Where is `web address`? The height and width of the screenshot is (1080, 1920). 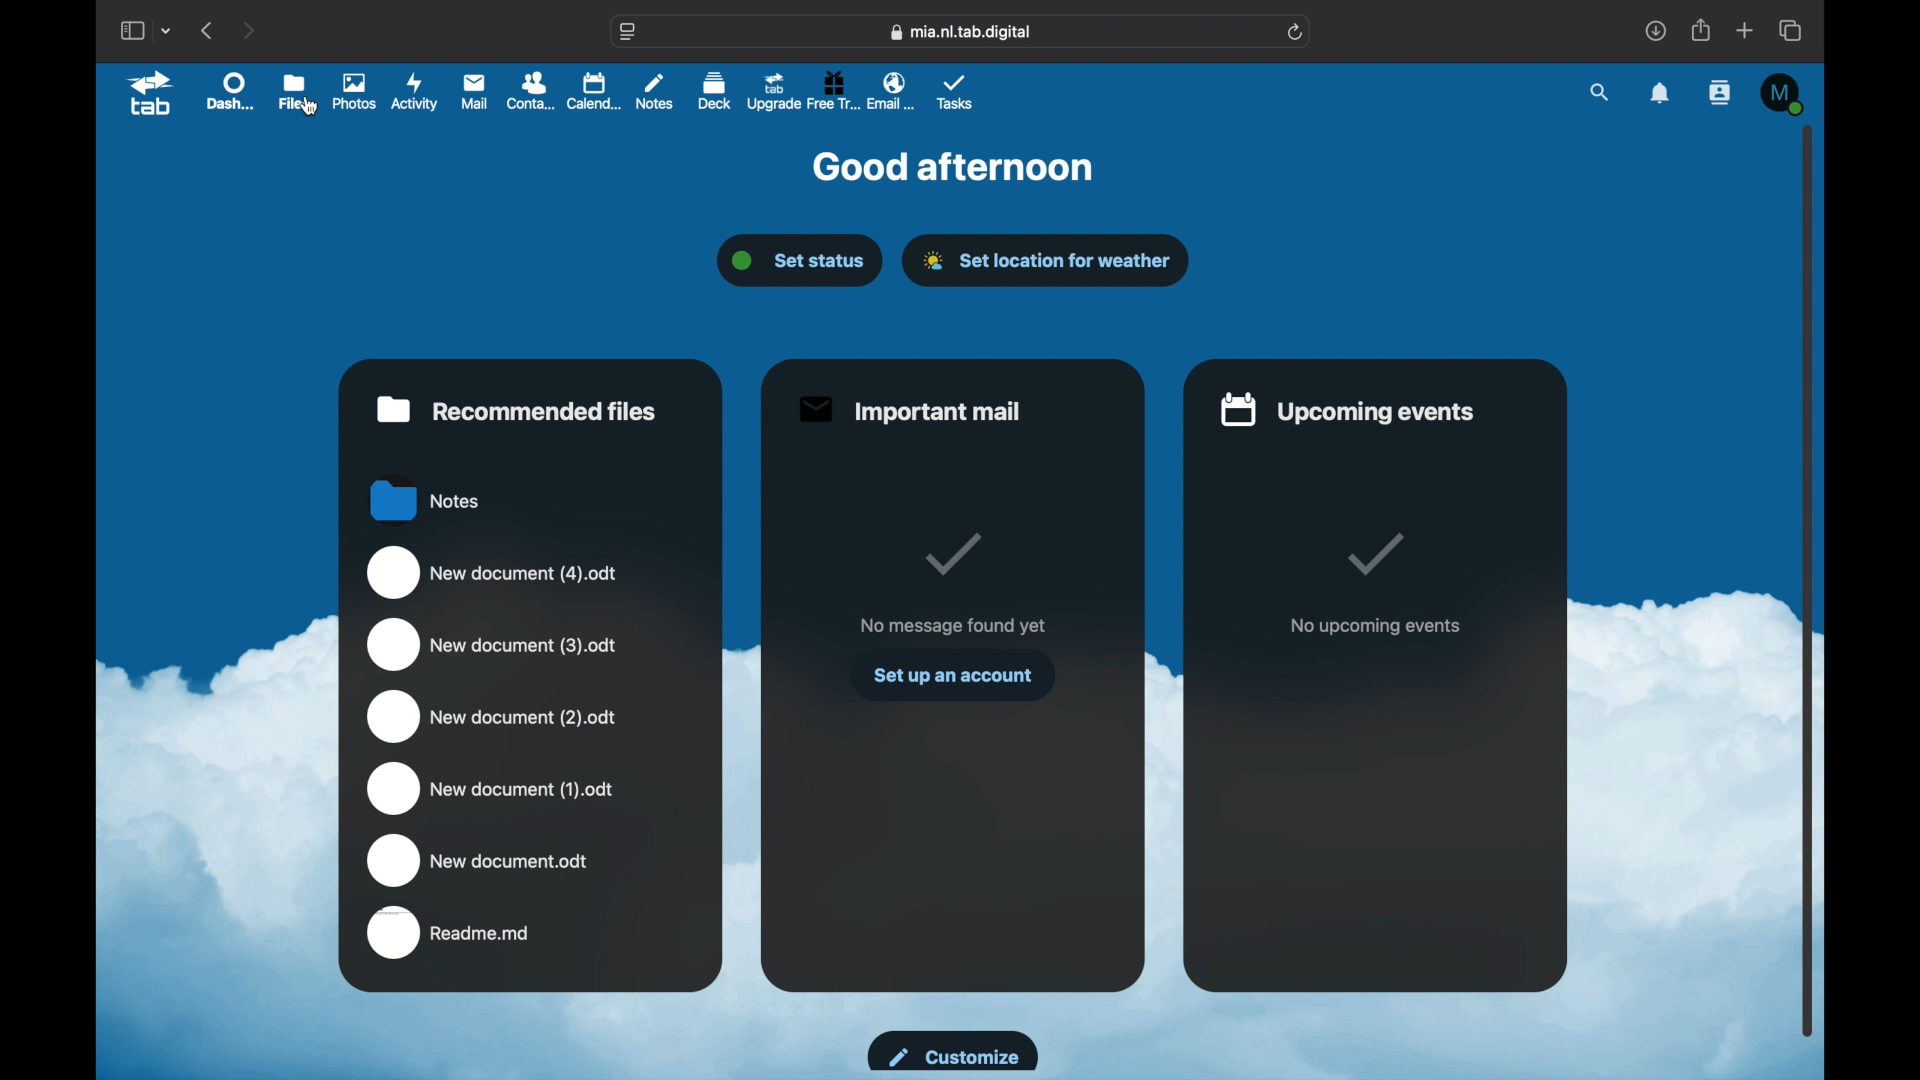
web address is located at coordinates (961, 32).